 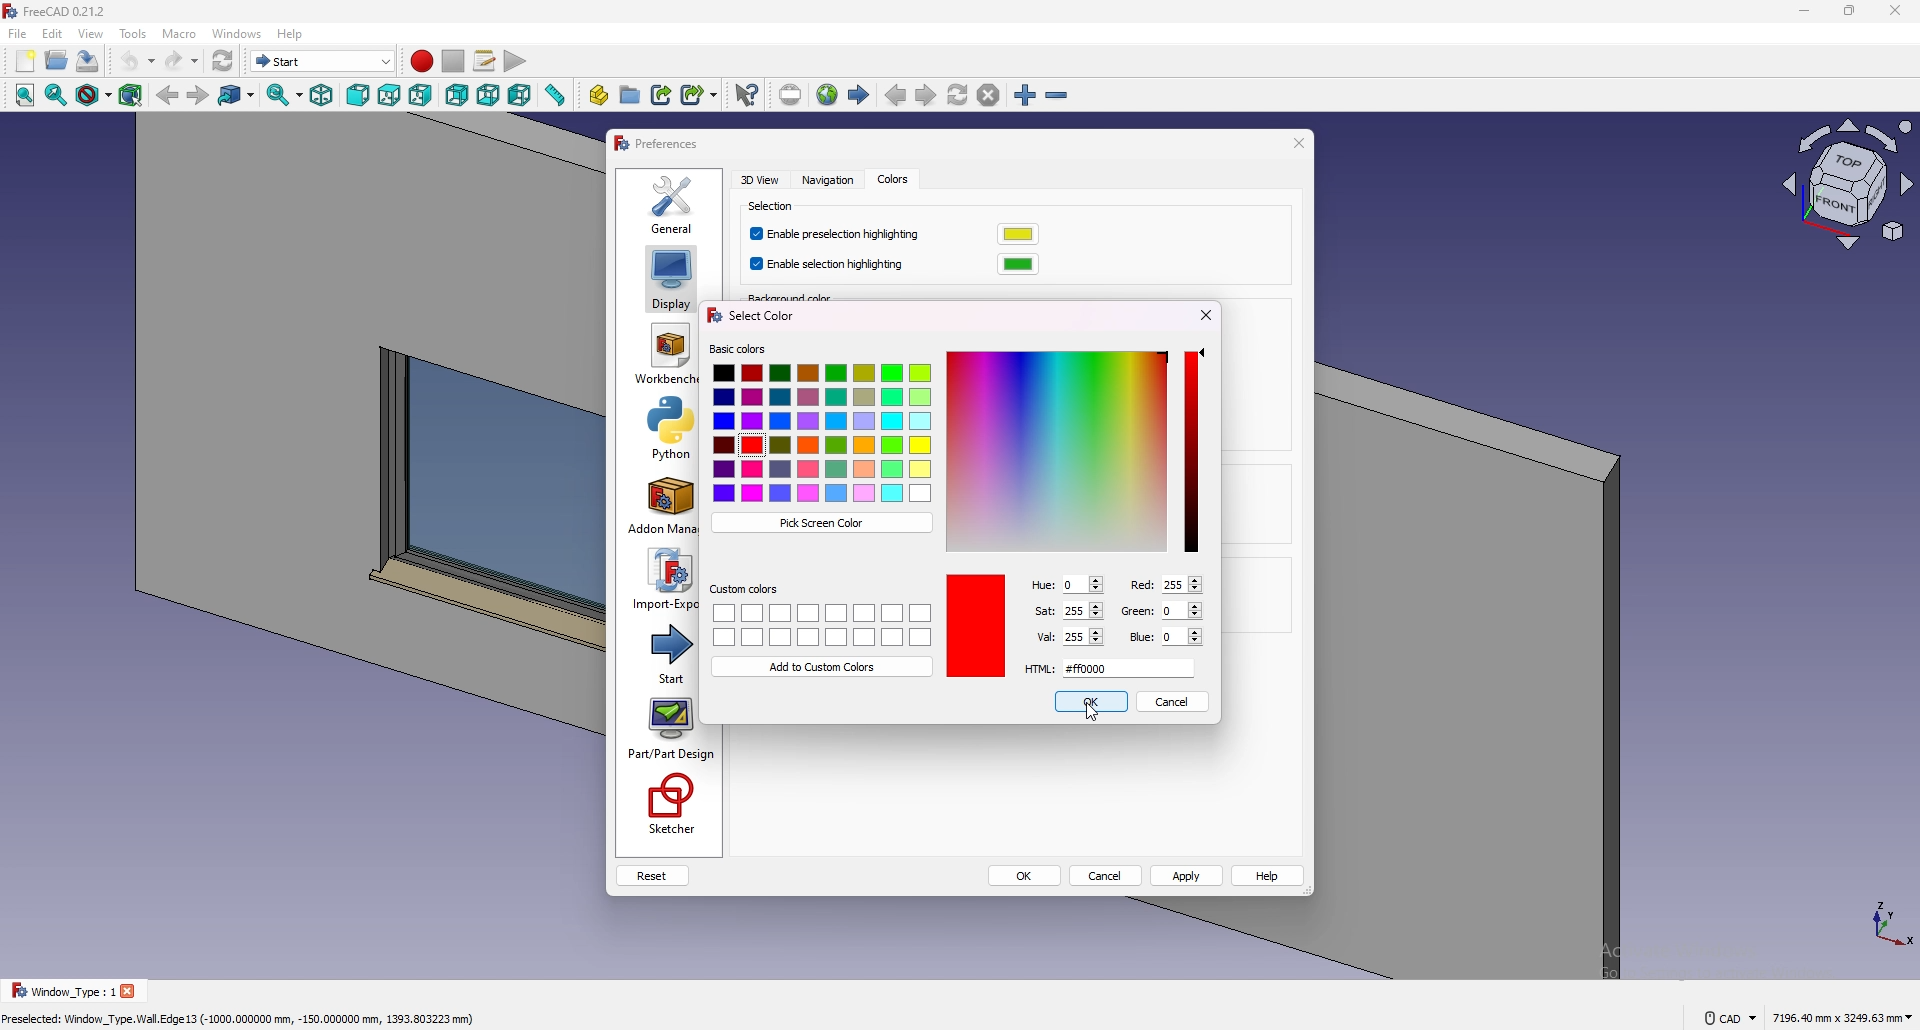 What do you see at coordinates (24, 61) in the screenshot?
I see `new` at bounding box center [24, 61].